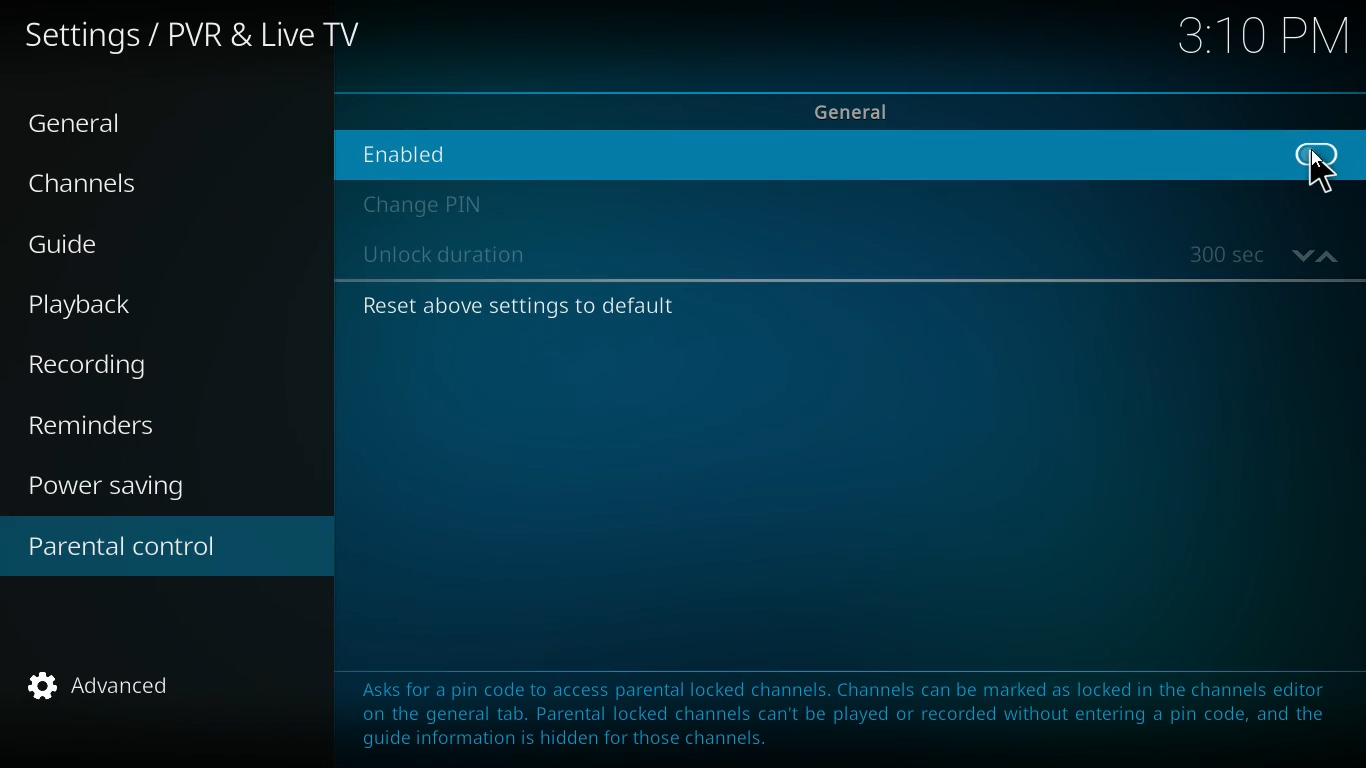  What do you see at coordinates (102, 305) in the screenshot?
I see `palyback` at bounding box center [102, 305].